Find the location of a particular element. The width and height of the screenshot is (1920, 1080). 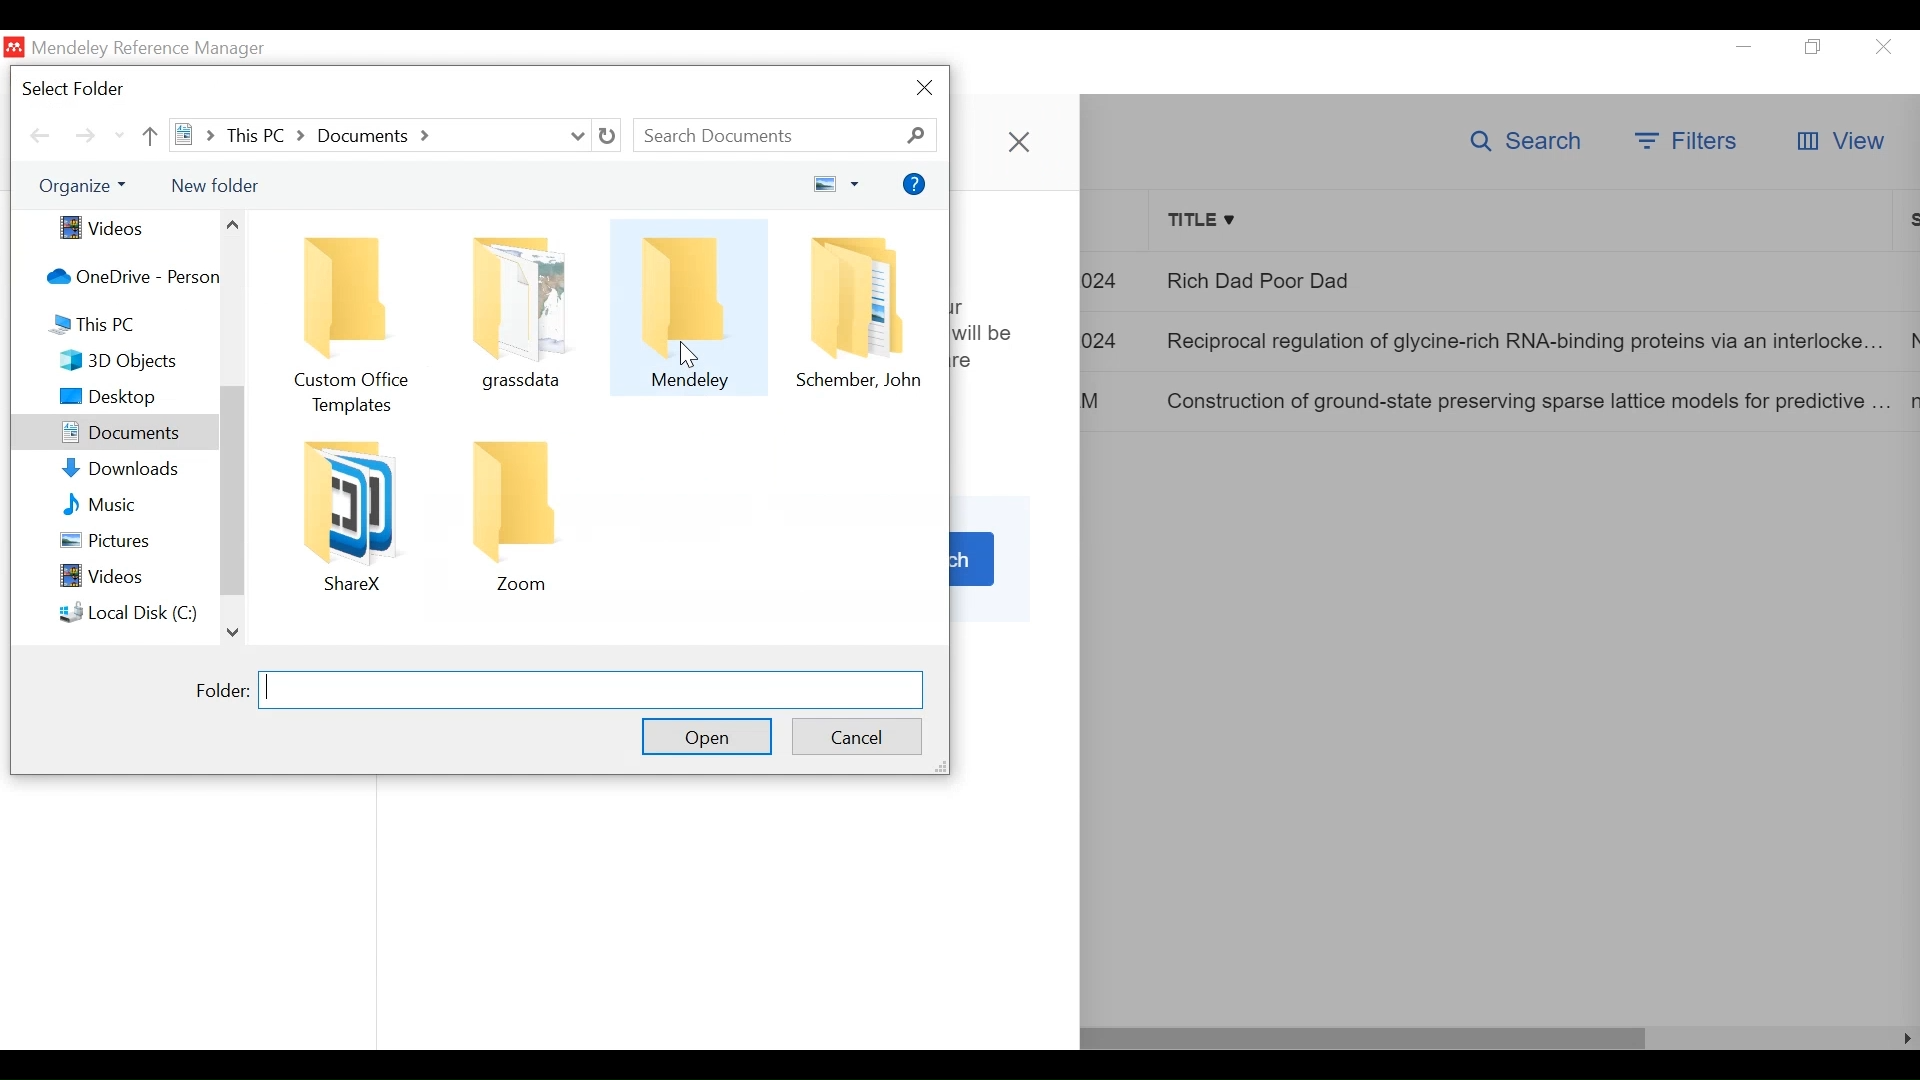

 is located at coordinates (128, 399).